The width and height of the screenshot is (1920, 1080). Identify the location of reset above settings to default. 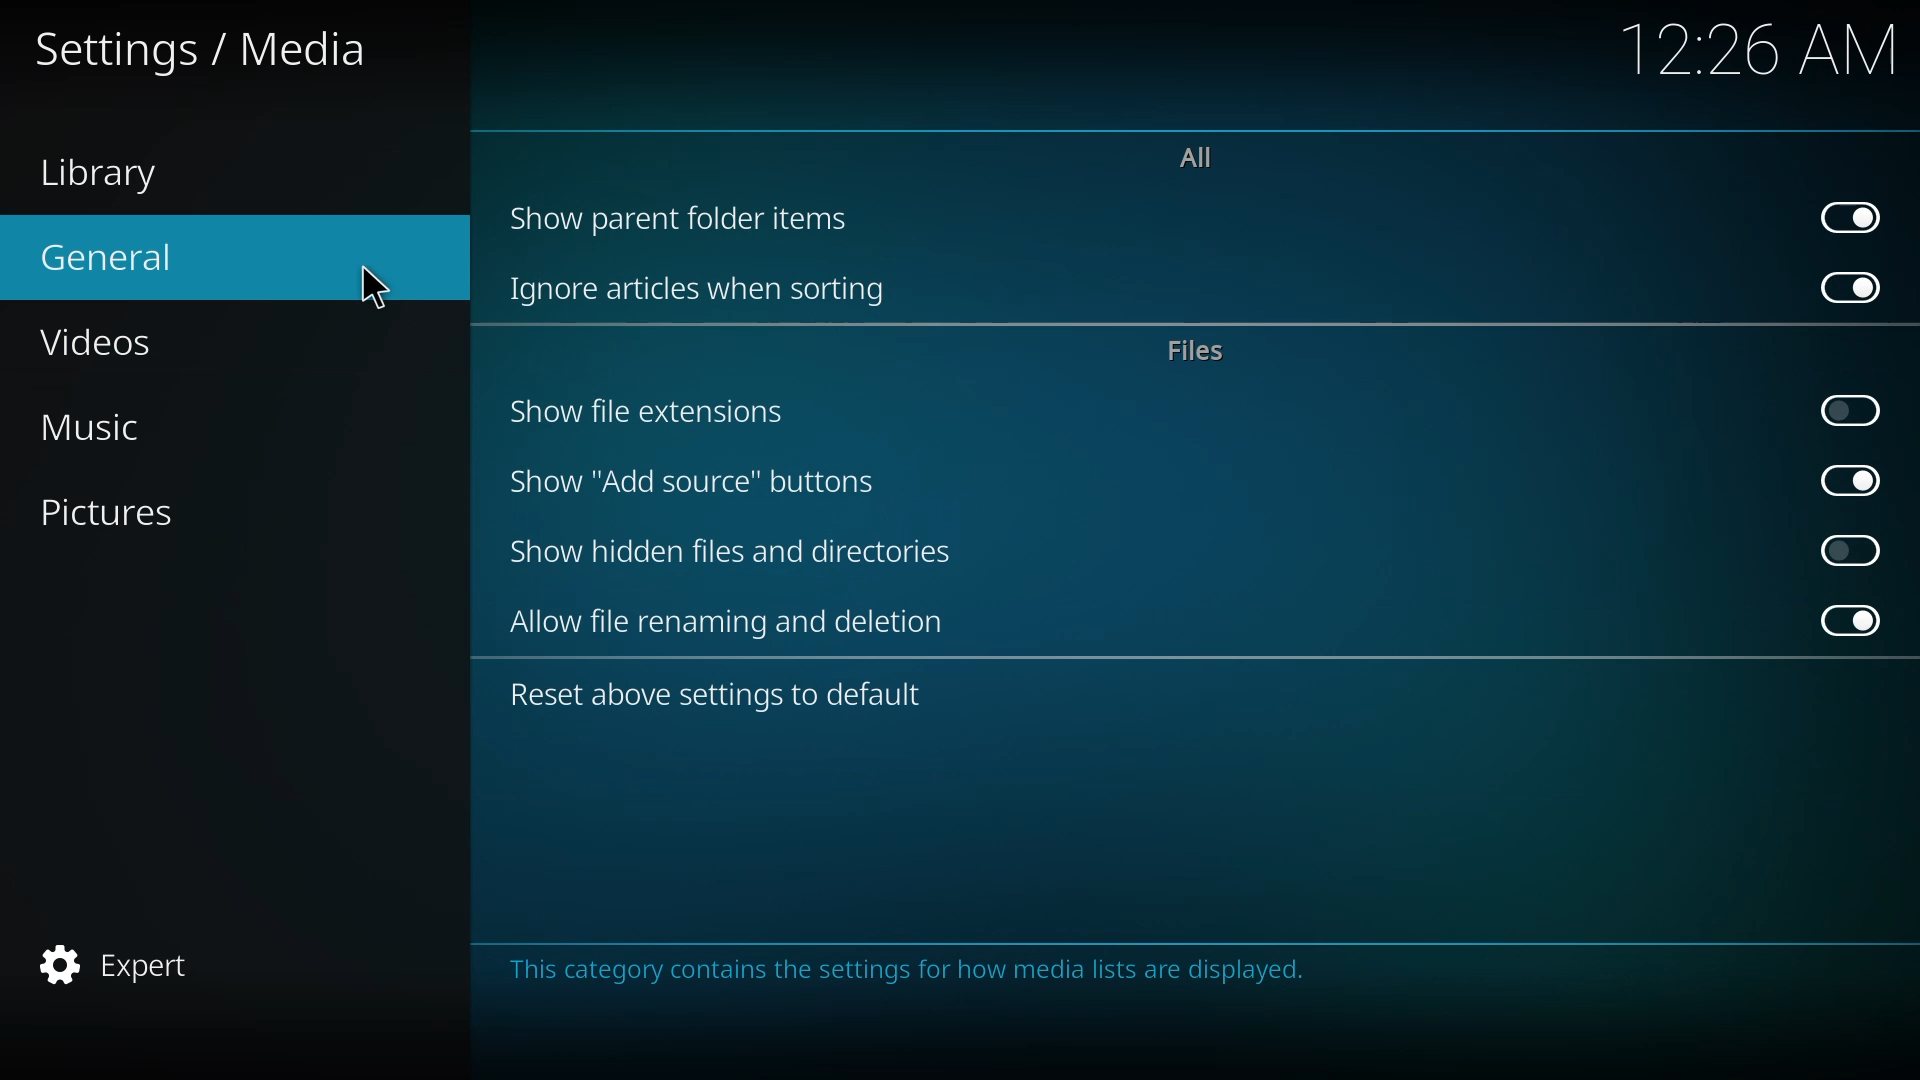
(720, 697).